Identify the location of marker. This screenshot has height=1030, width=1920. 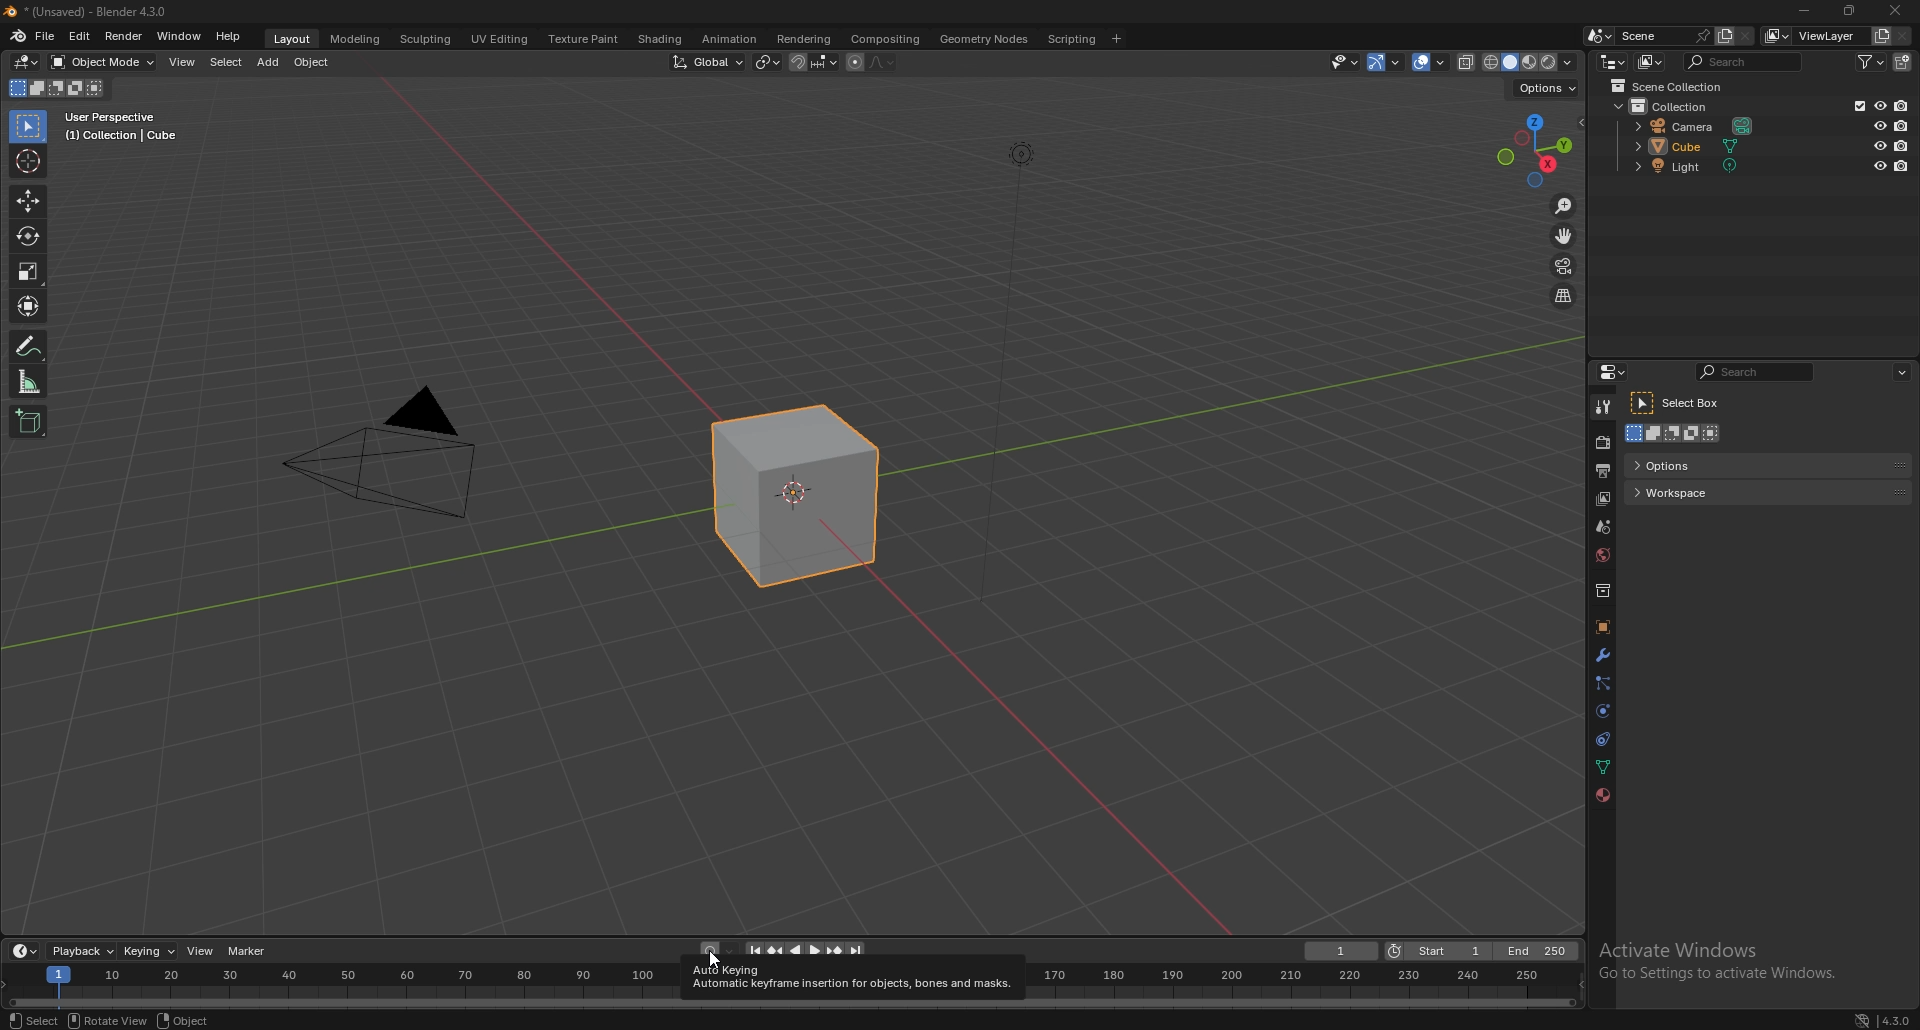
(251, 952).